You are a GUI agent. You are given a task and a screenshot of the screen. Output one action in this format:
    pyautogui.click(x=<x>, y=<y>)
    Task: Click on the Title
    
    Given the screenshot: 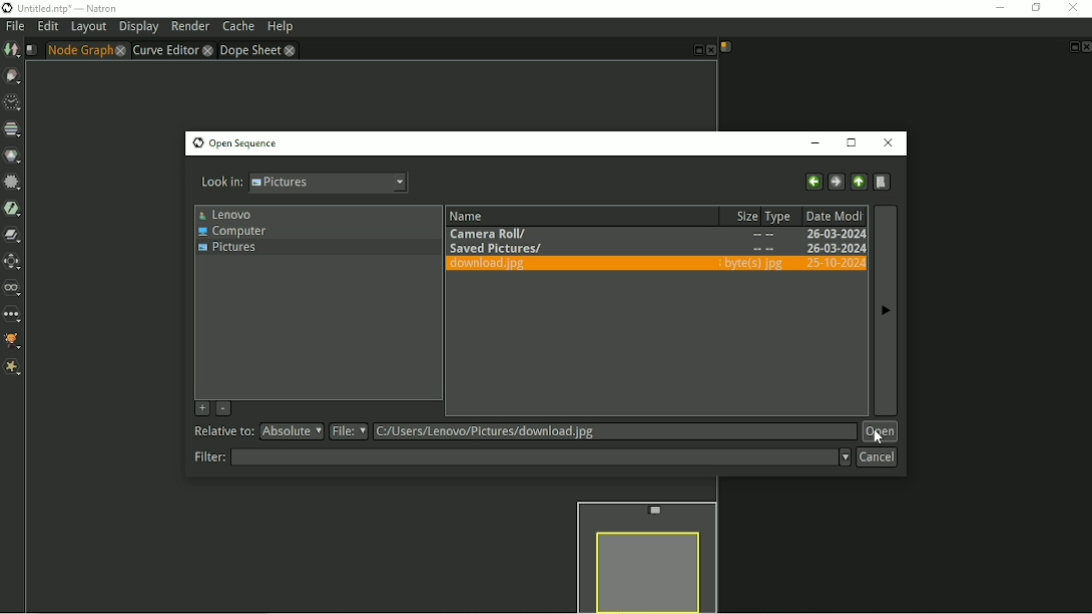 What is the action you would take?
    pyautogui.click(x=61, y=8)
    